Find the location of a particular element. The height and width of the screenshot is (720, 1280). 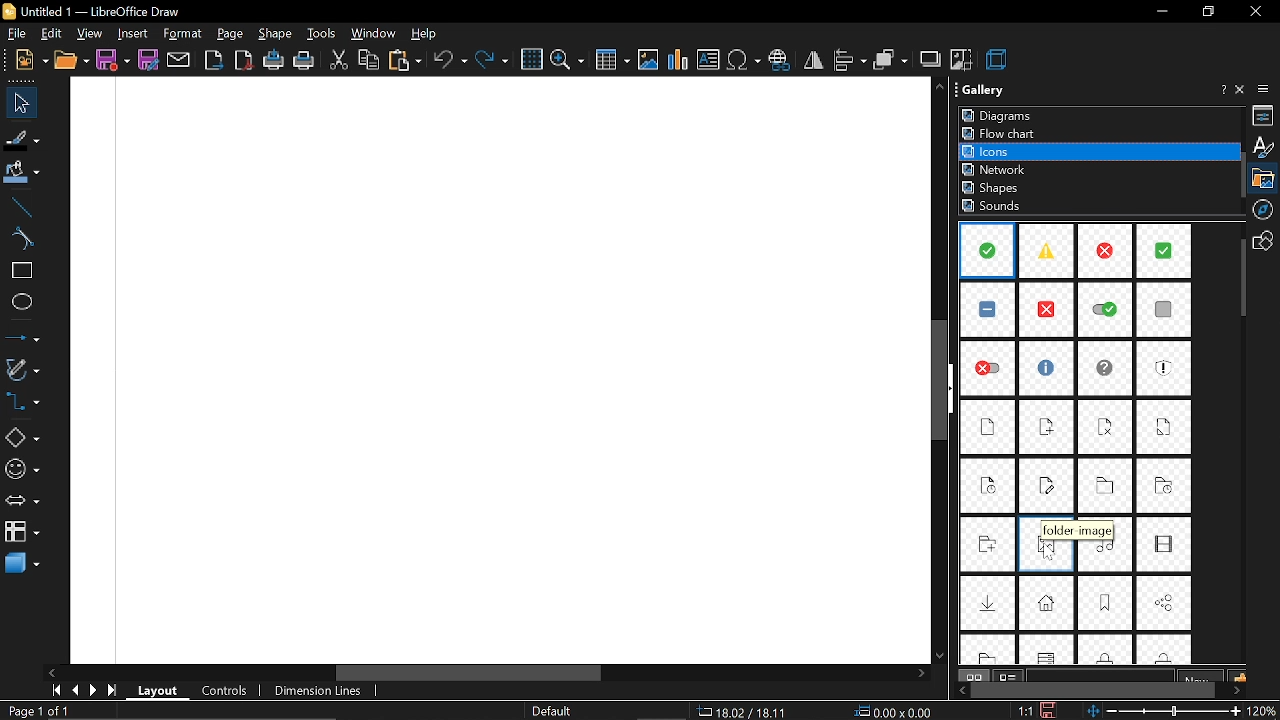

insert symbol is located at coordinates (745, 61).